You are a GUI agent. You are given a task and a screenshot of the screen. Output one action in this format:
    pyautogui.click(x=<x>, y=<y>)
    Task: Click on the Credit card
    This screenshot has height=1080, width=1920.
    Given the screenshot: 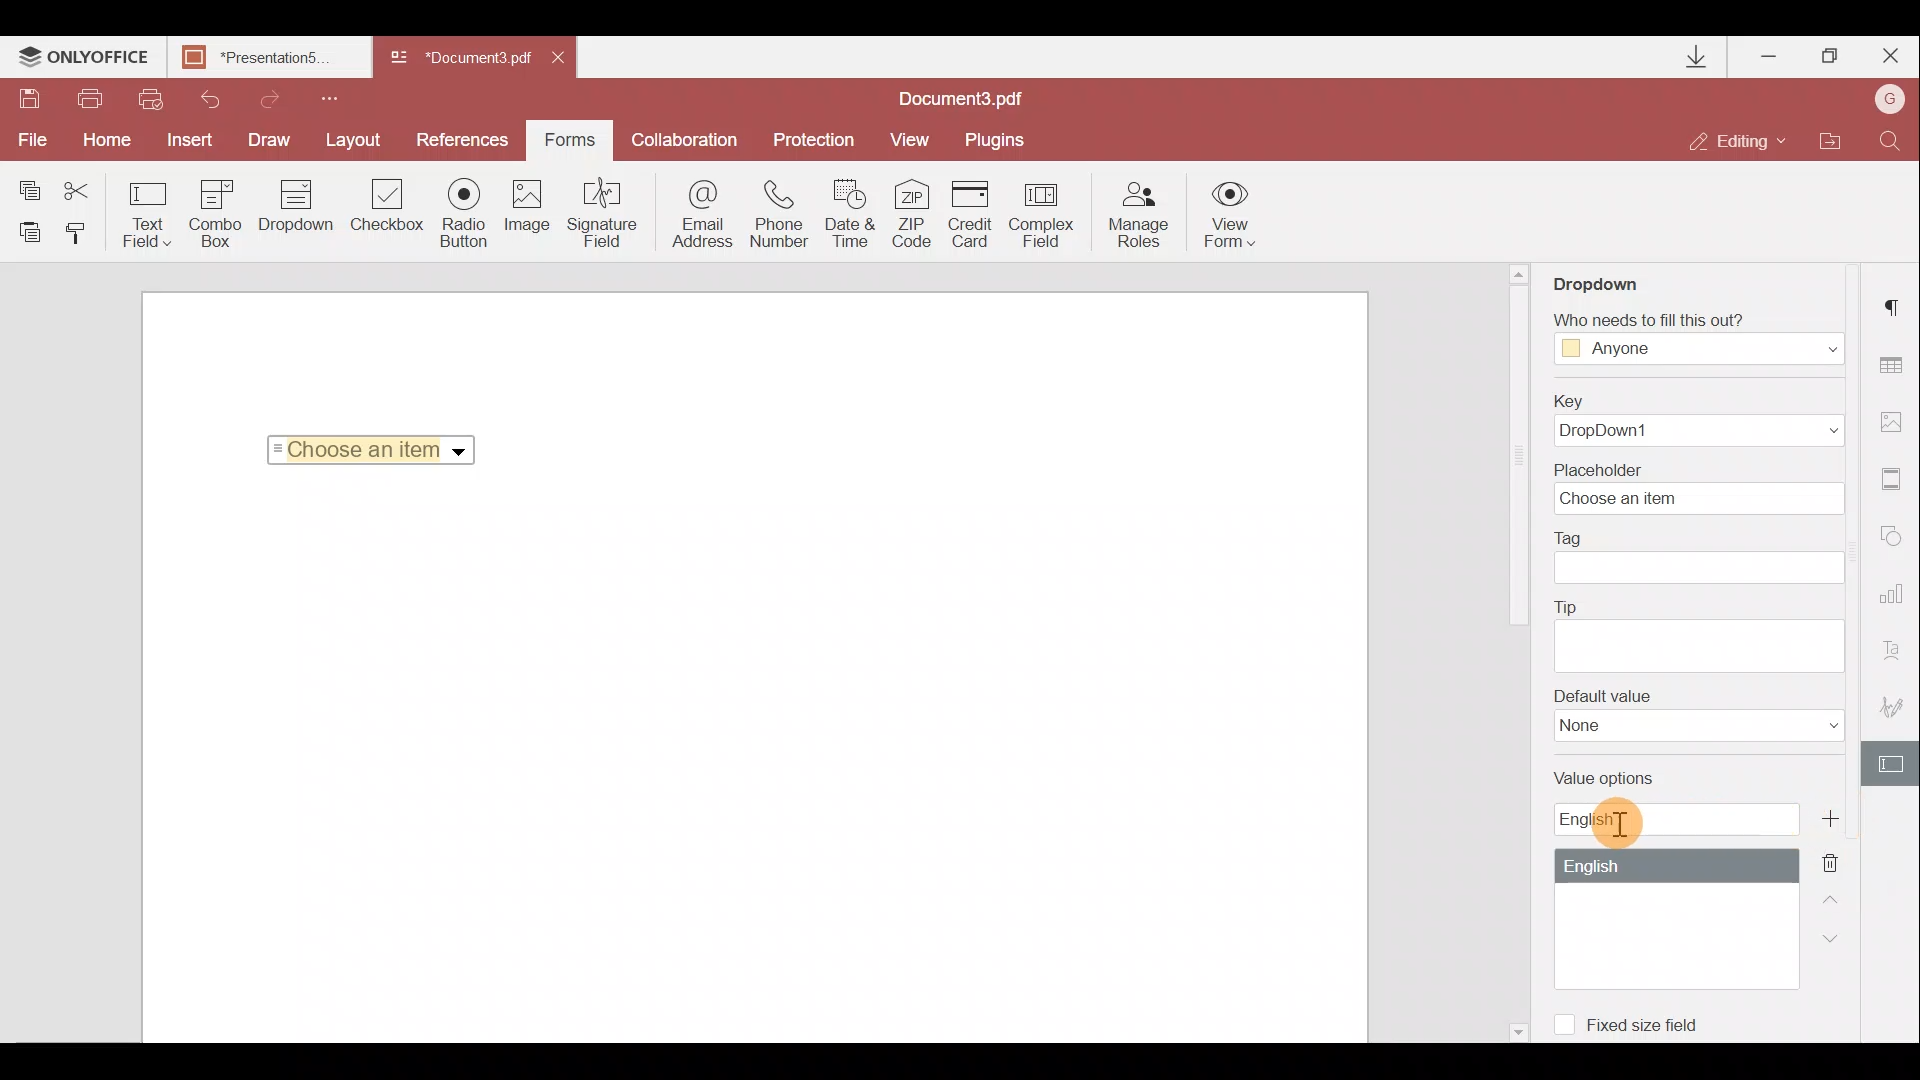 What is the action you would take?
    pyautogui.click(x=976, y=211)
    